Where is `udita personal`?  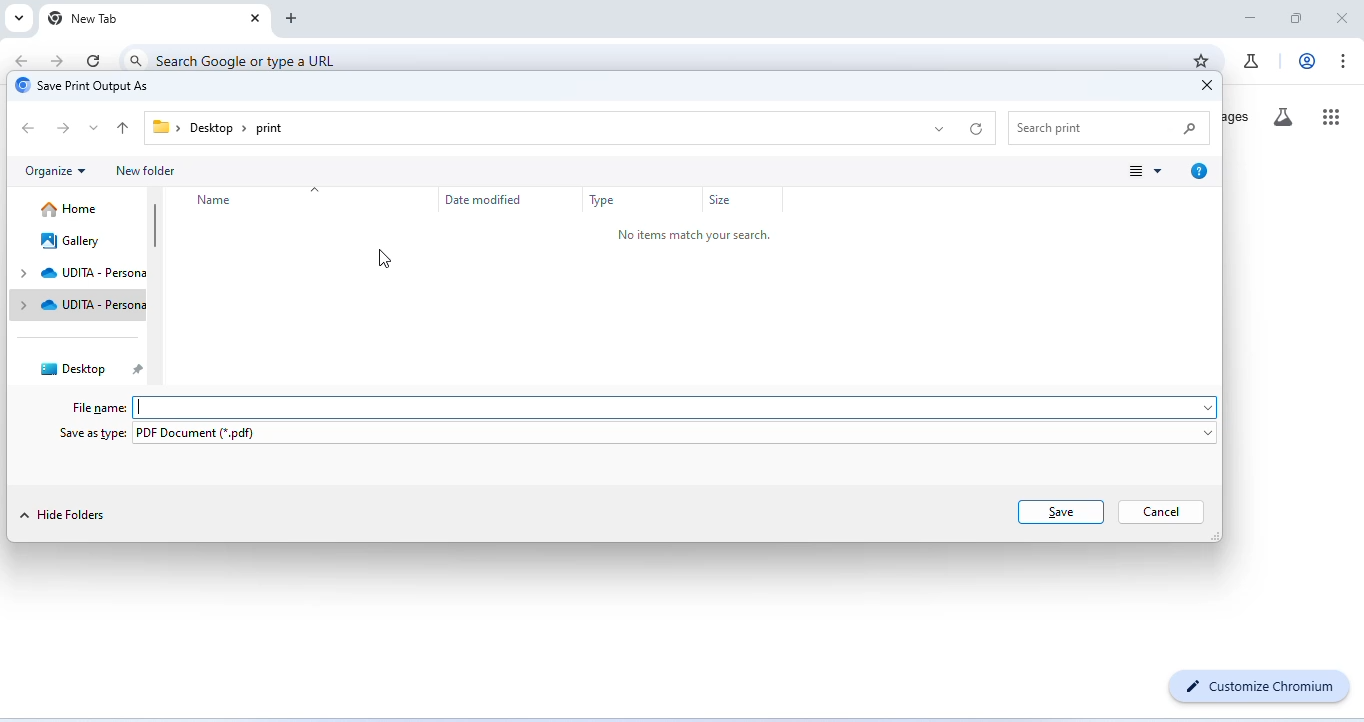
udita personal is located at coordinates (78, 274).